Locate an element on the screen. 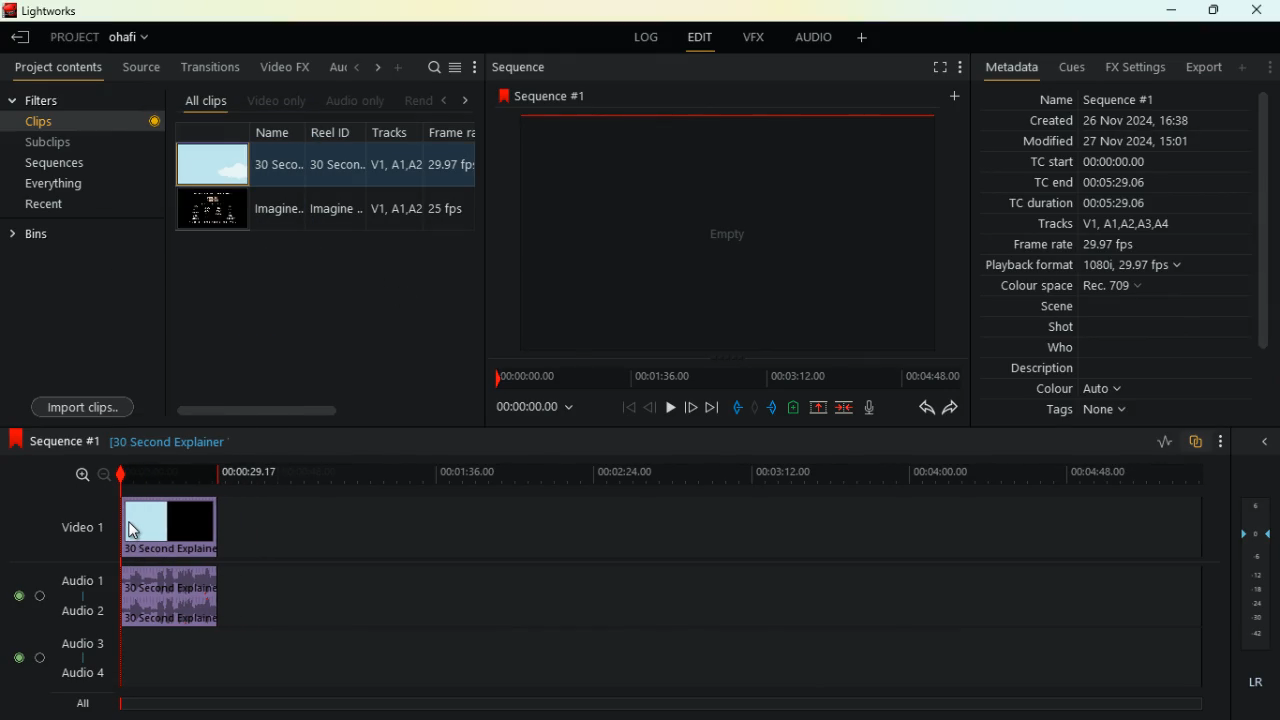 The height and width of the screenshot is (720, 1280). modified is located at coordinates (1112, 141).